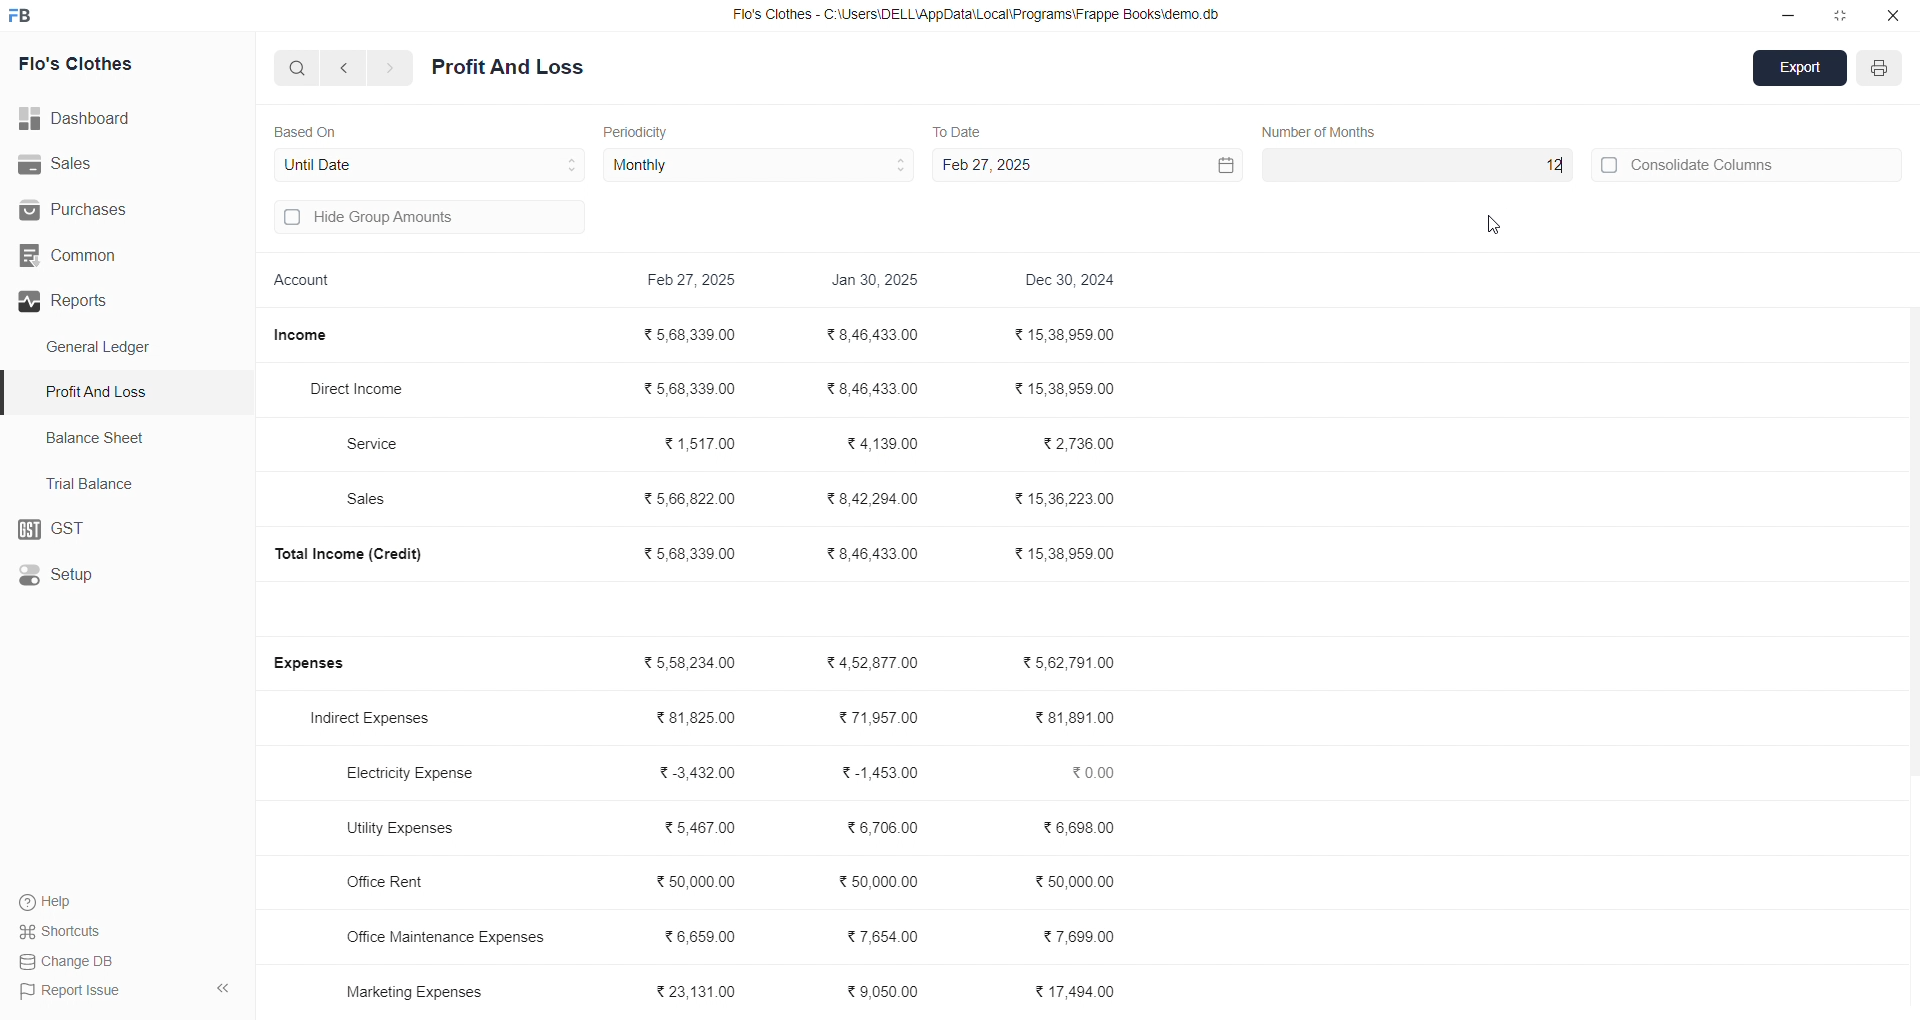 This screenshot has width=1920, height=1020. Describe the element at coordinates (876, 772) in the screenshot. I see `₹-1,453.00` at that location.